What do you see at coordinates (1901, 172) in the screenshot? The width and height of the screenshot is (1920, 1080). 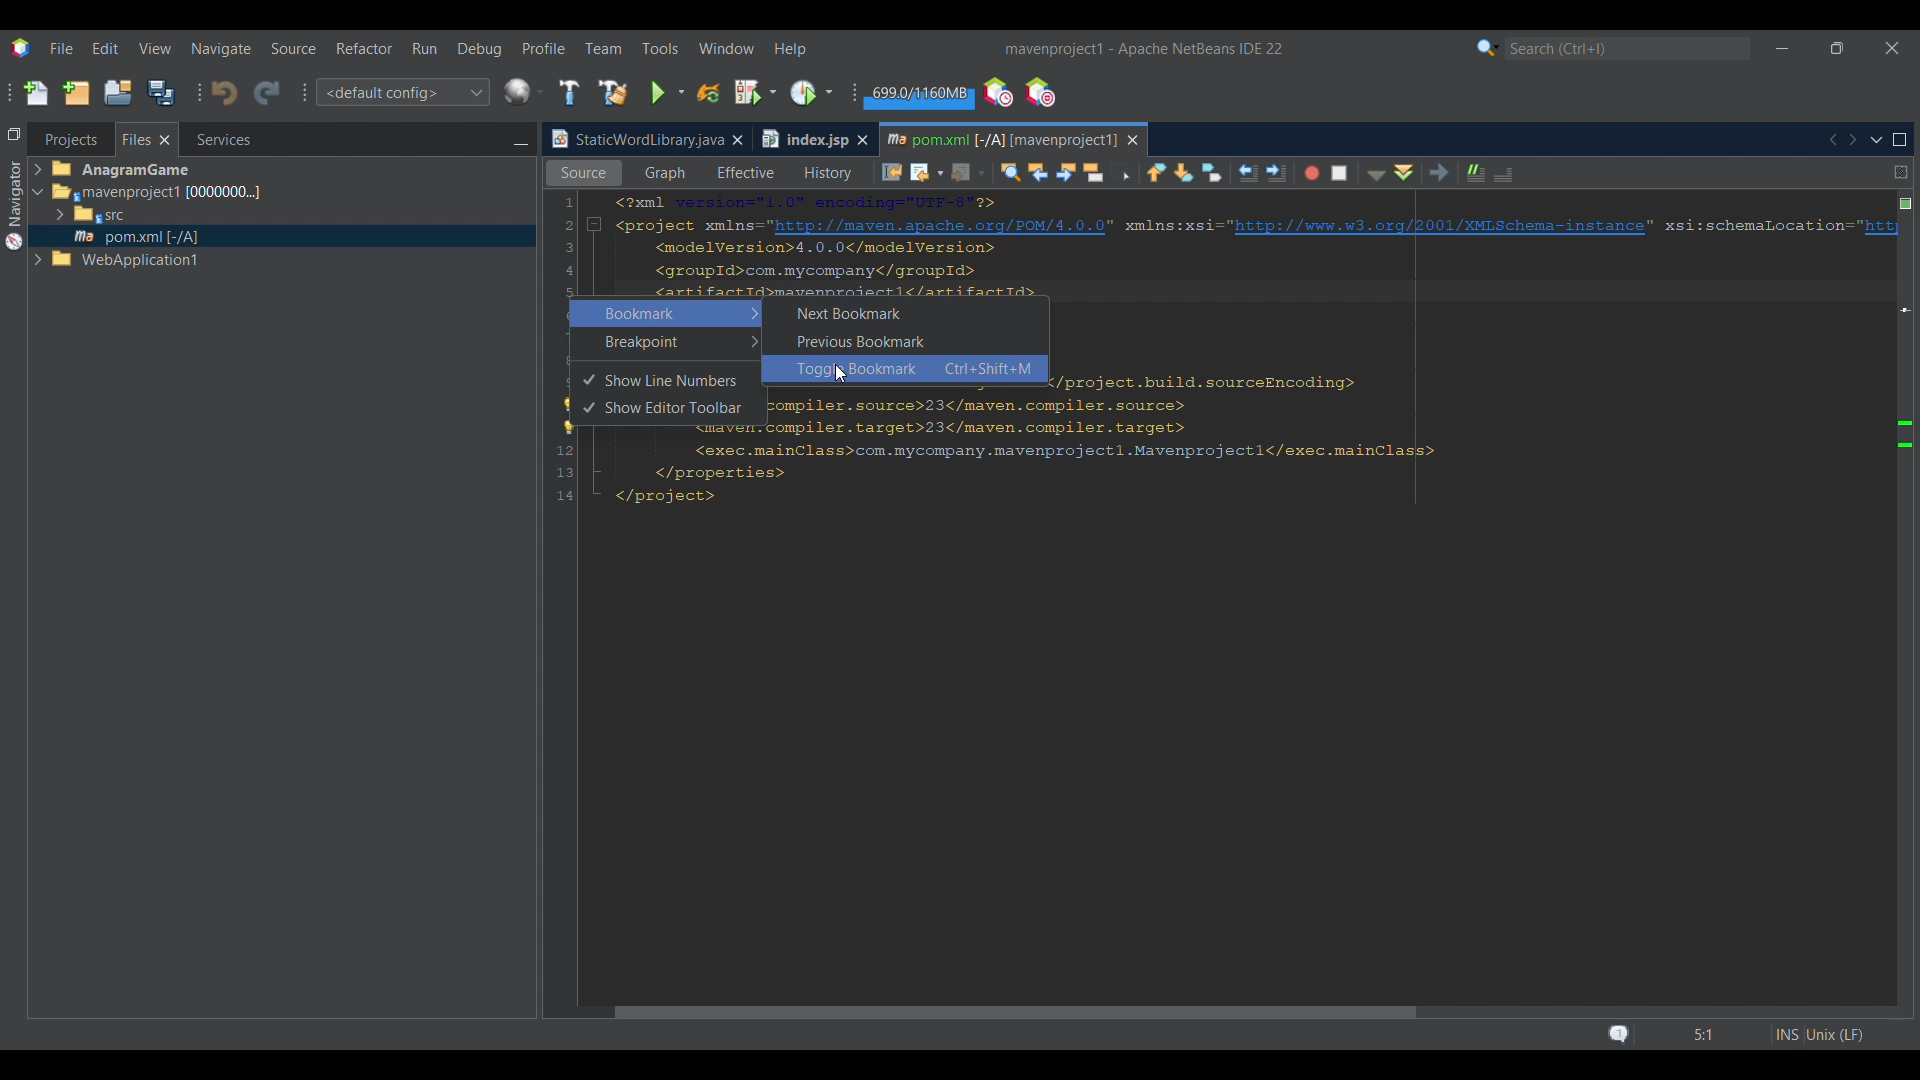 I see `Split window horizontally or vertically` at bounding box center [1901, 172].